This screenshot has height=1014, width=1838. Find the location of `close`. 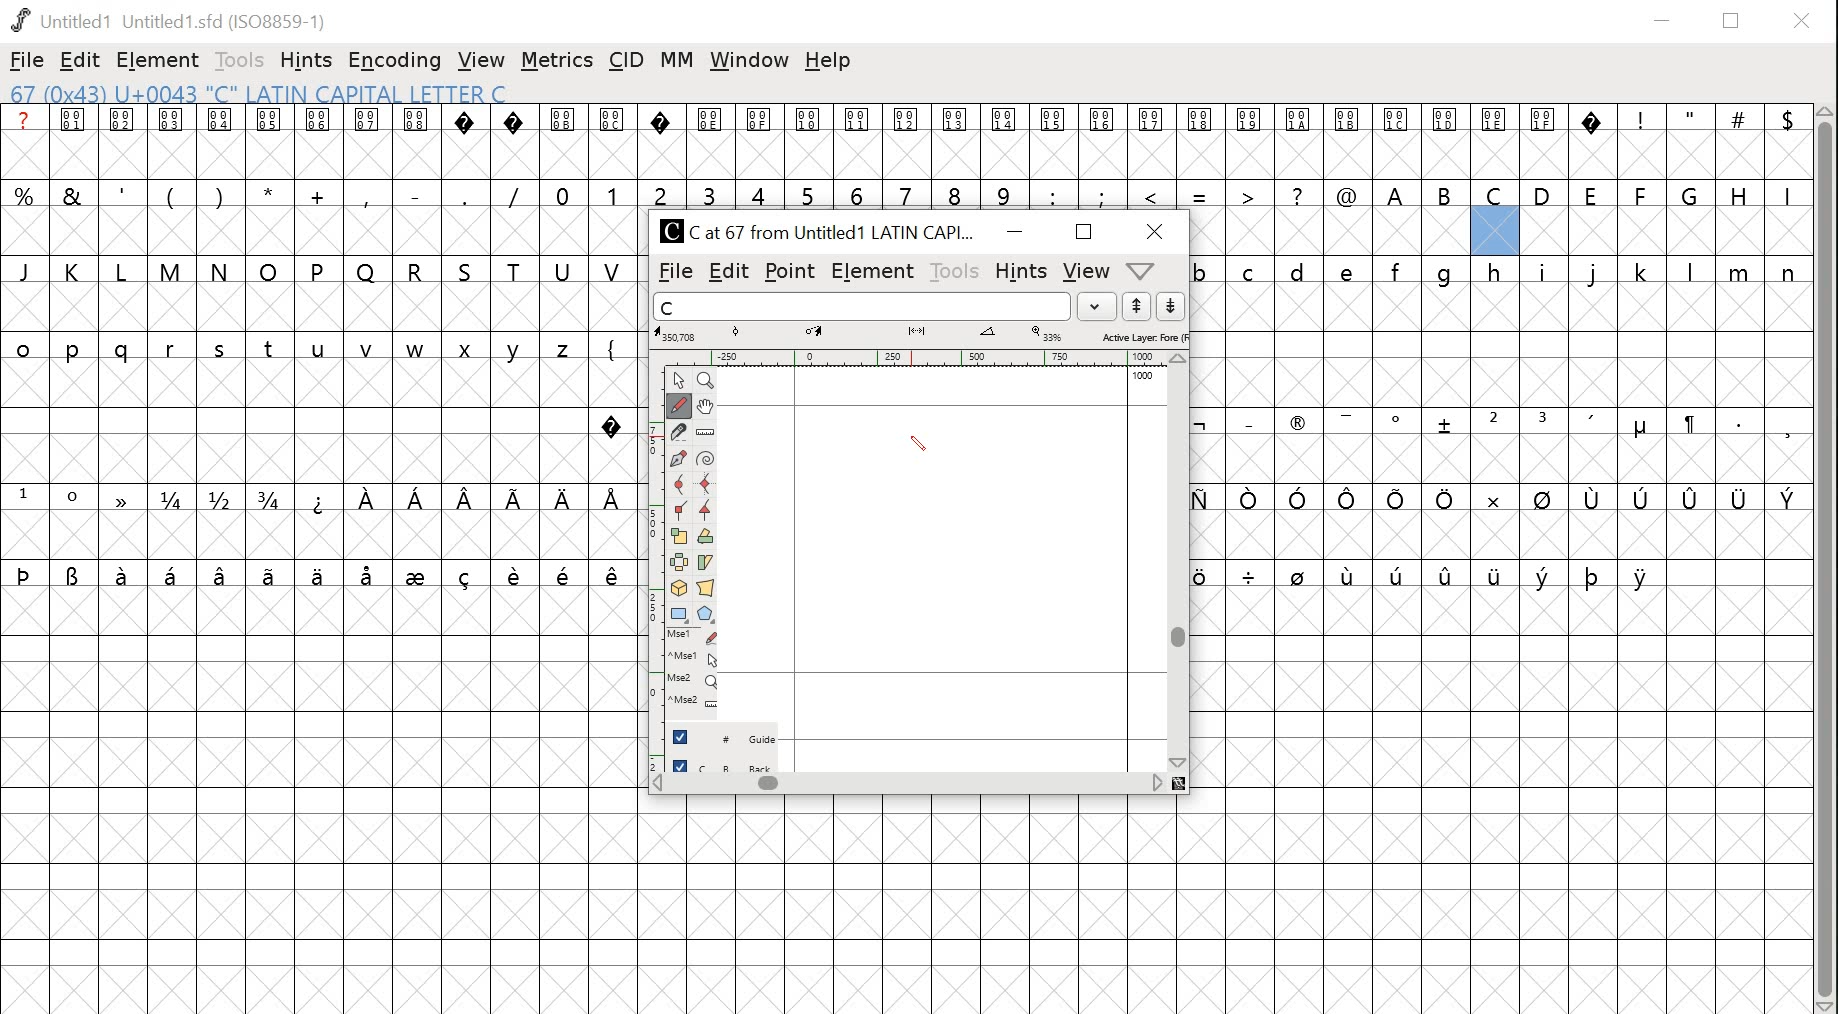

close is located at coordinates (1804, 20).